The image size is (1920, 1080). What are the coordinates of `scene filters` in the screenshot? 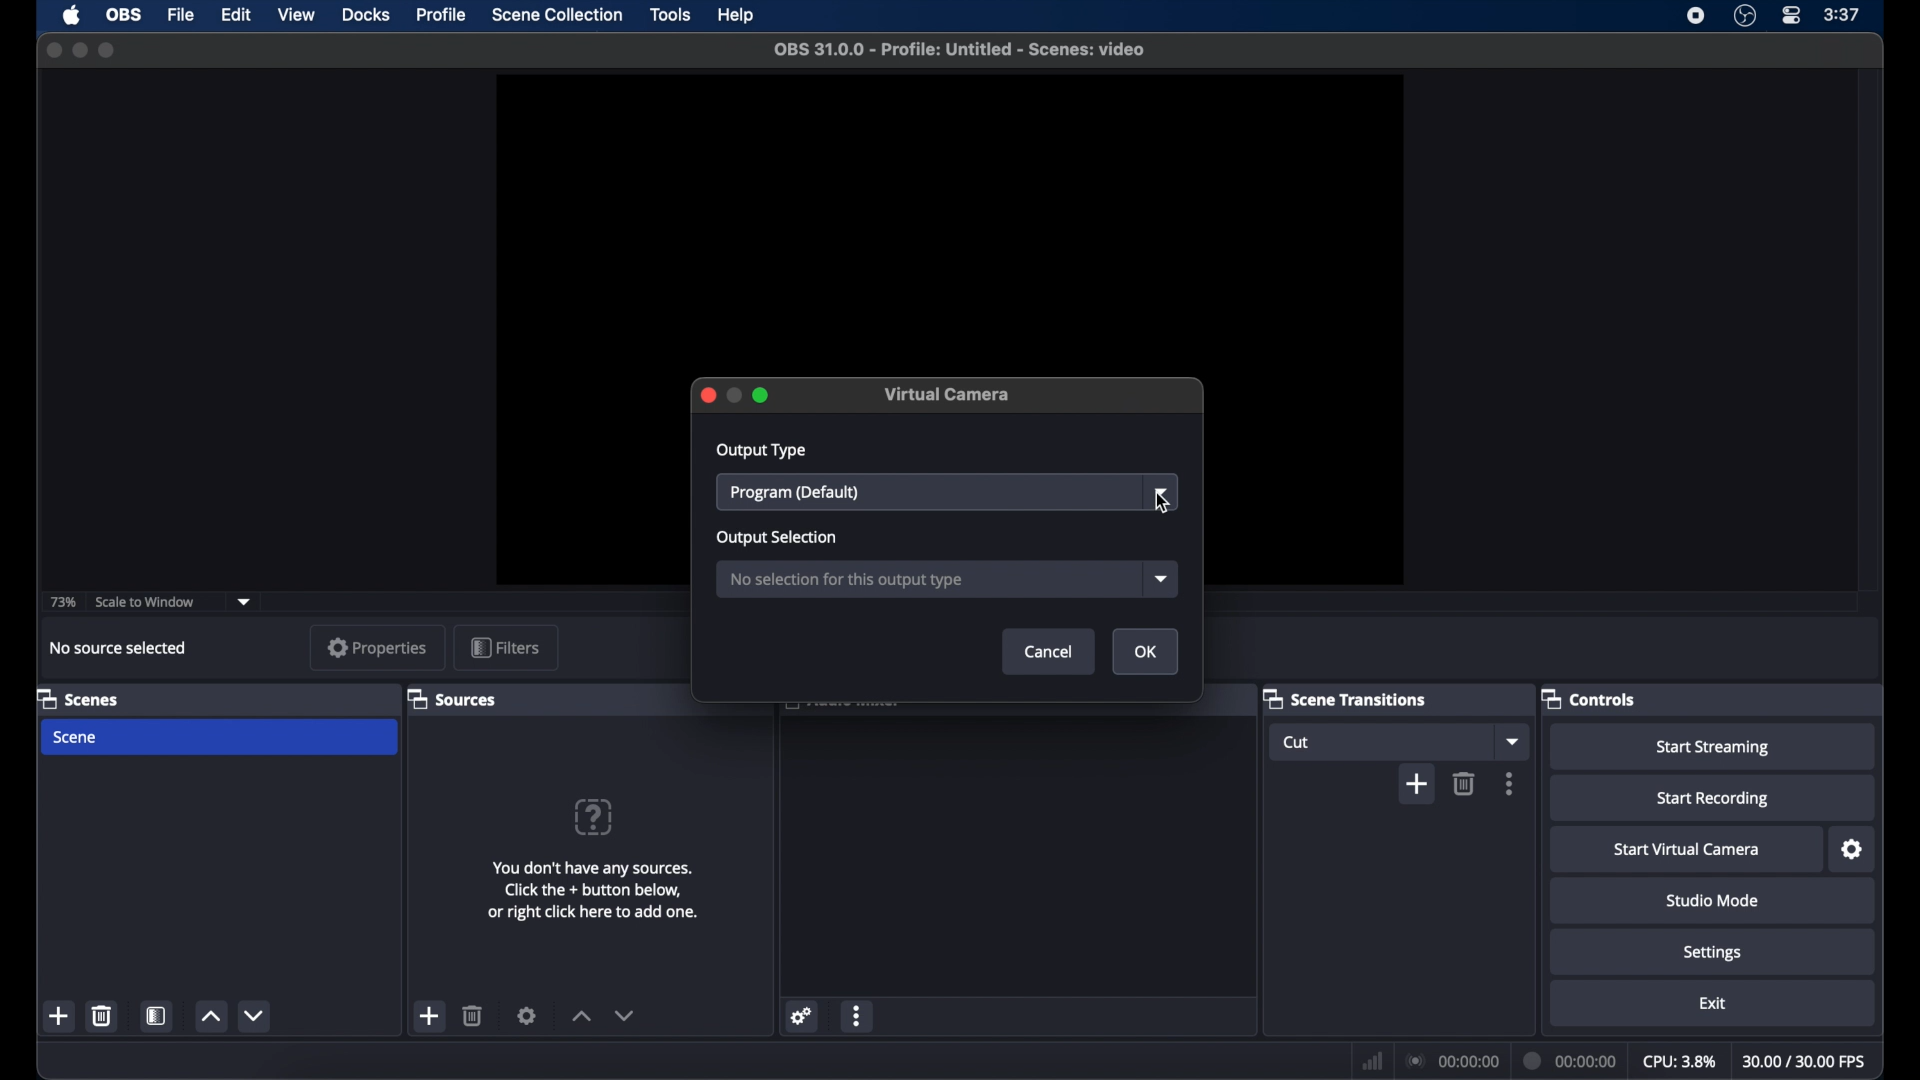 It's located at (157, 1017).